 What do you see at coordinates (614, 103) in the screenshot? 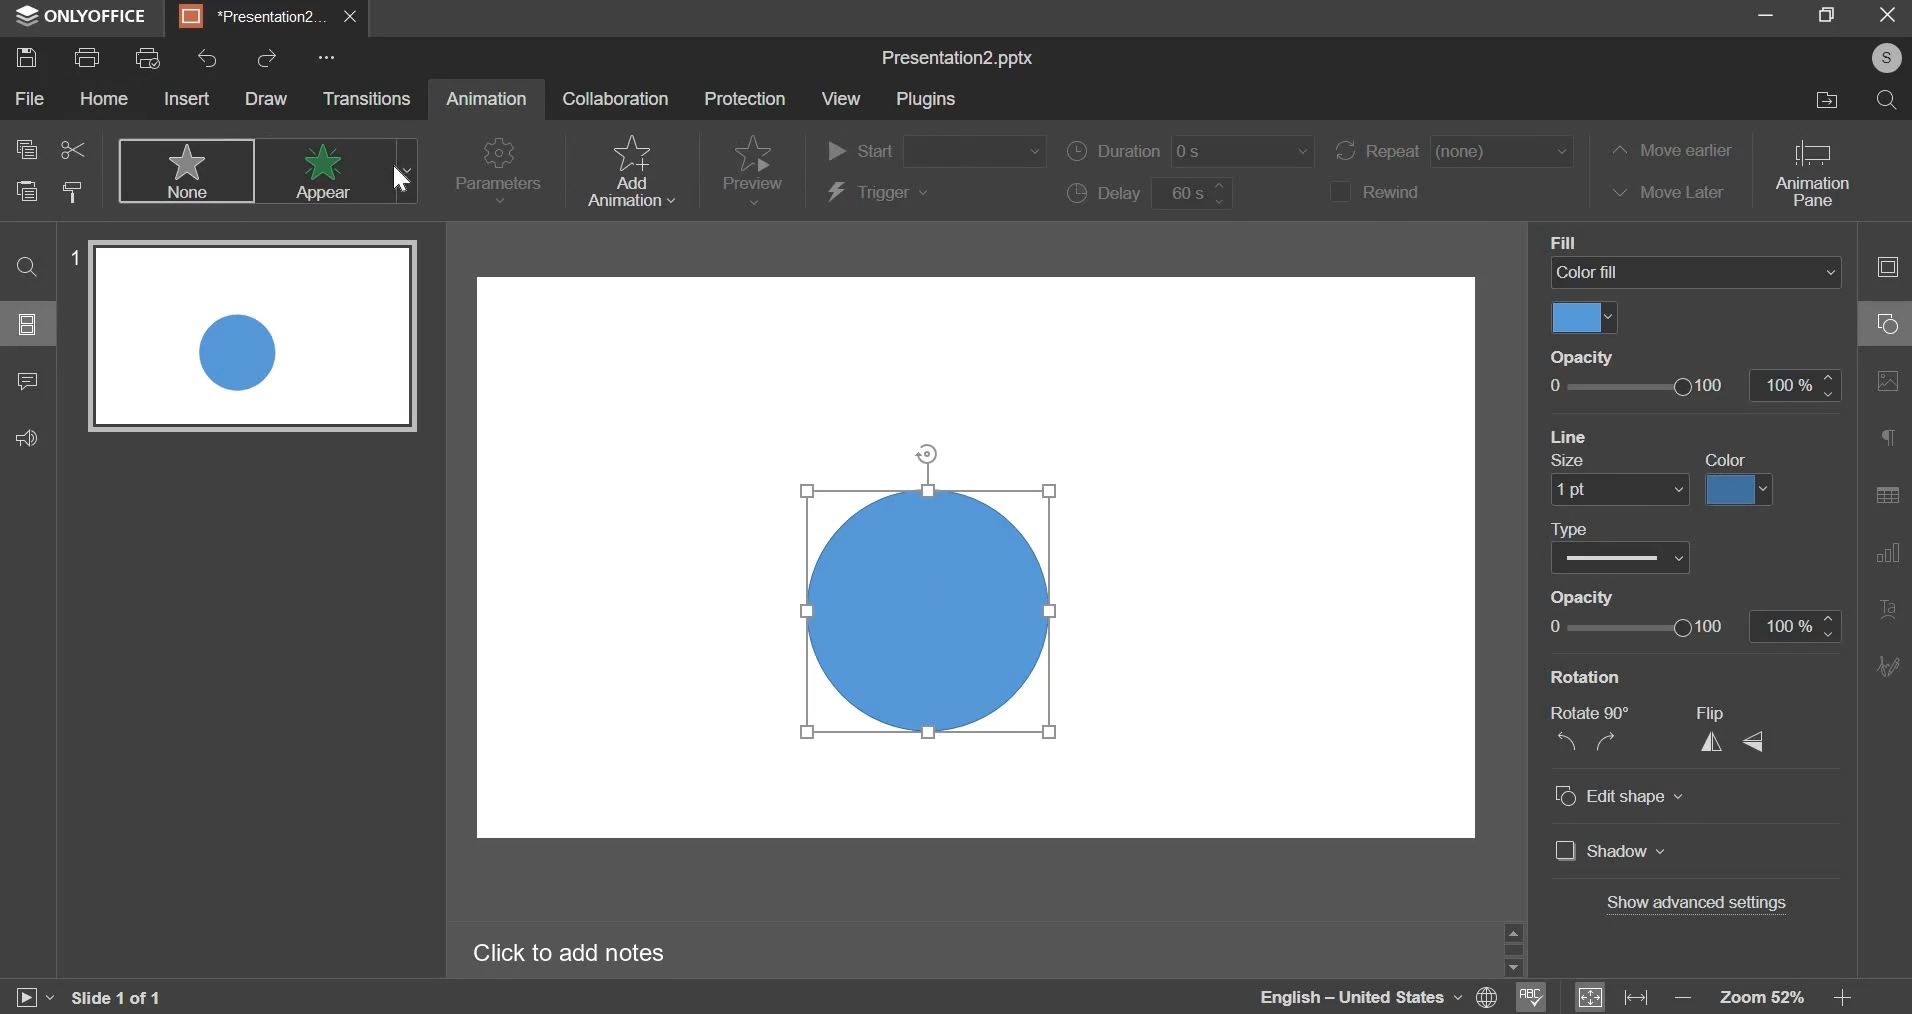
I see `Collaboration` at bounding box center [614, 103].